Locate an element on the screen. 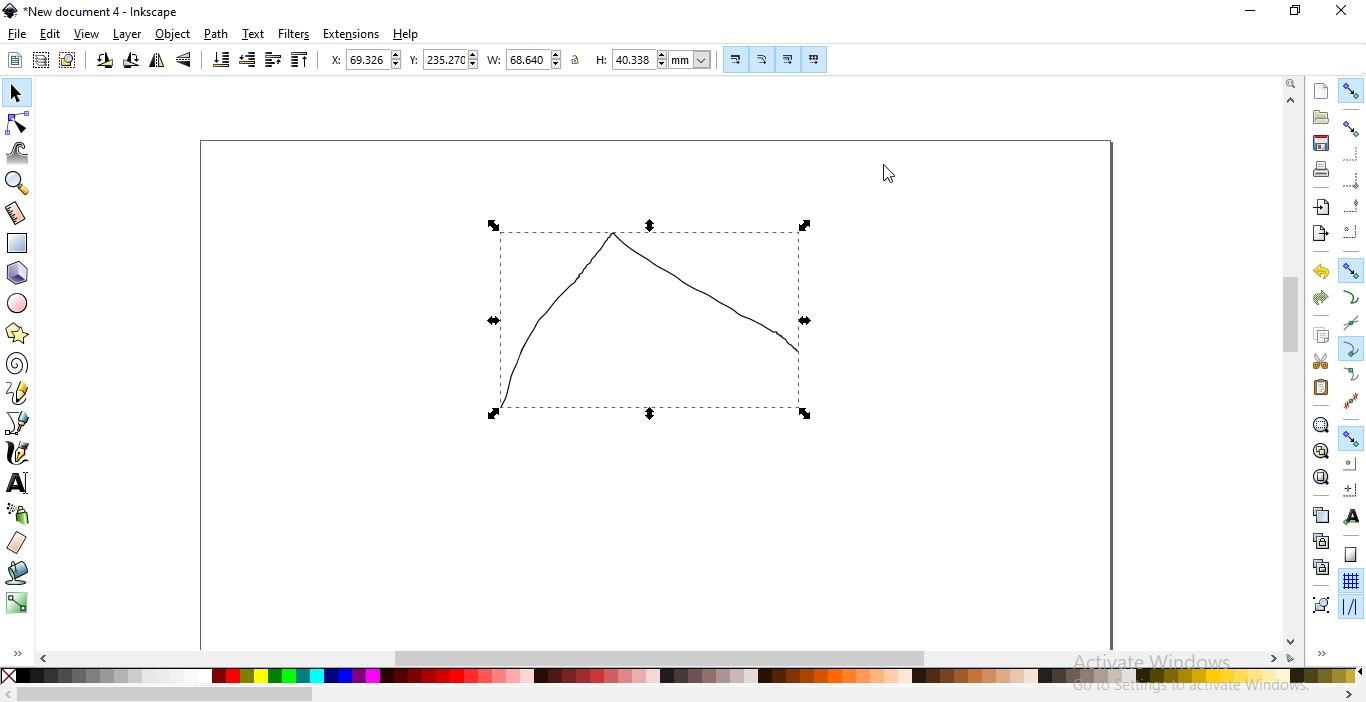 The width and height of the screenshot is (1366, 702). flip horizontally is located at coordinates (156, 62).